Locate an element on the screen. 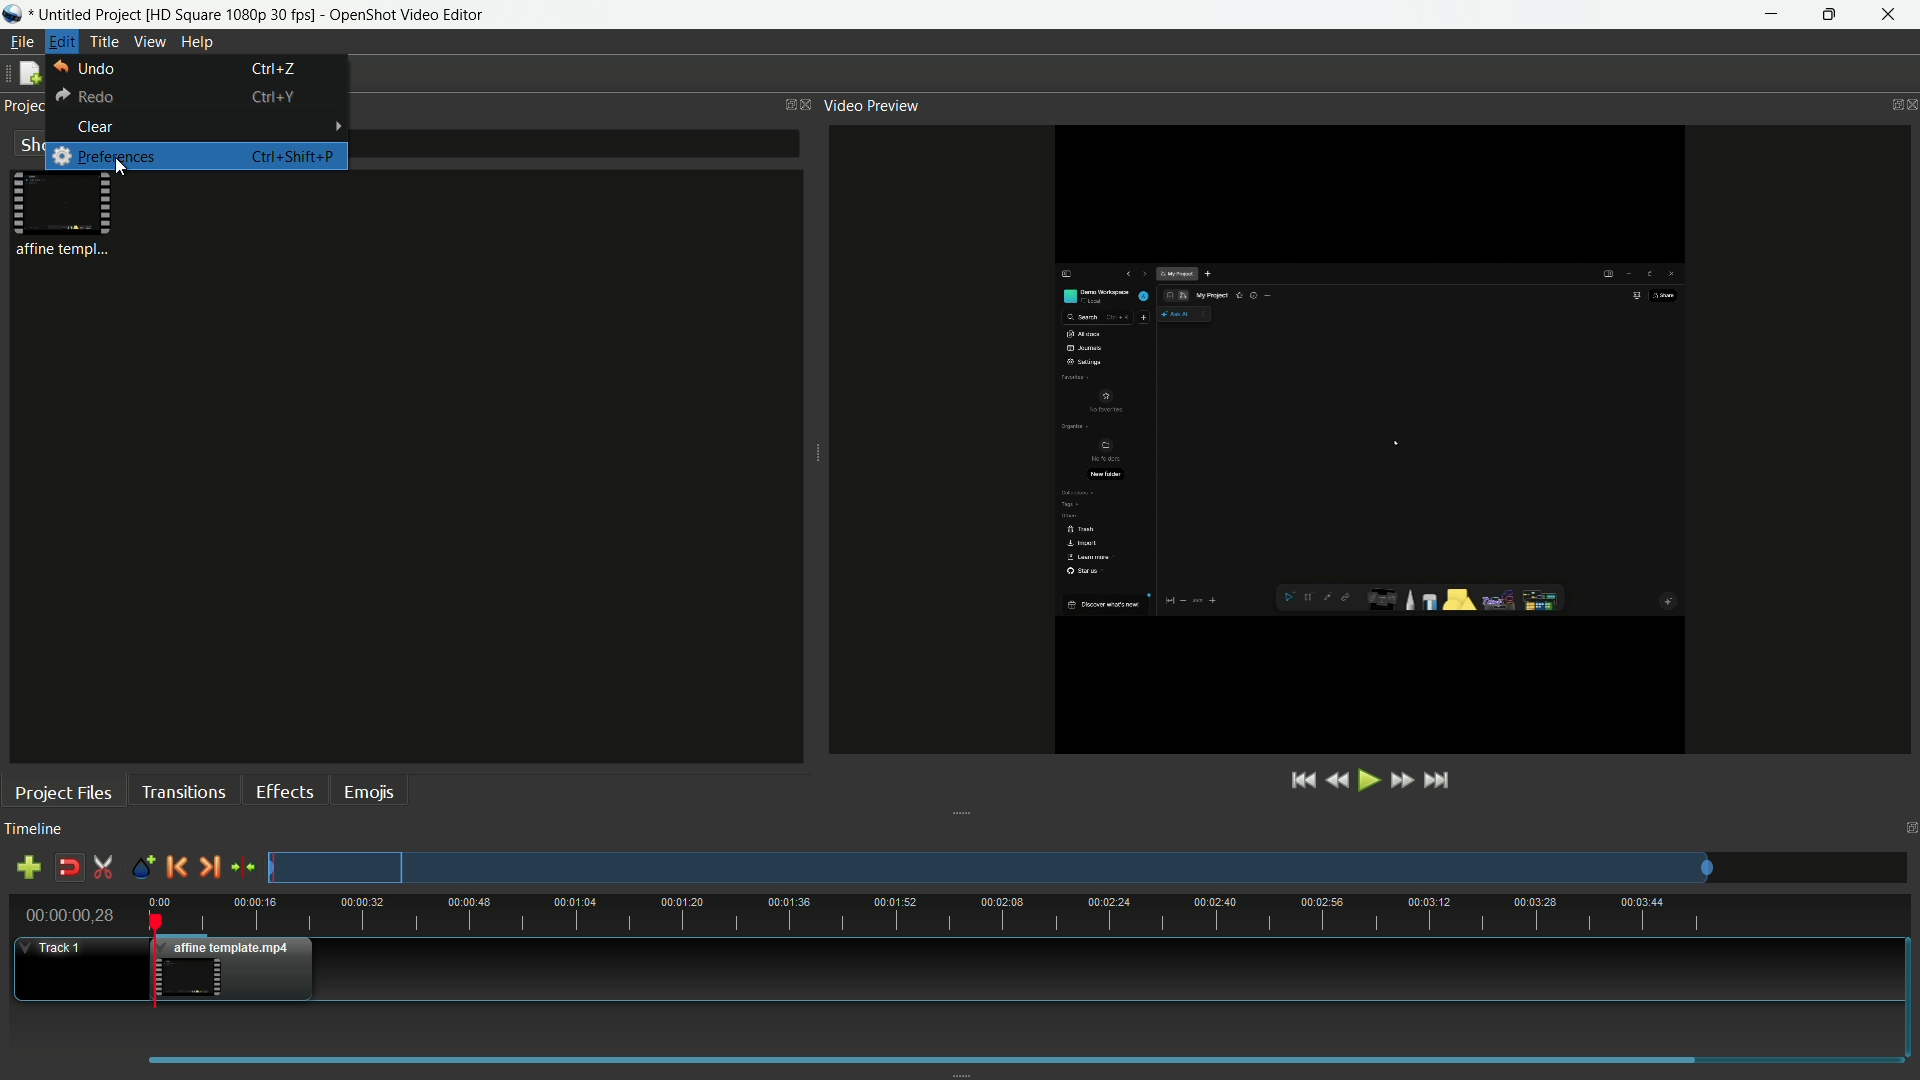 The image size is (1920, 1080). play or pause is located at coordinates (1367, 780).